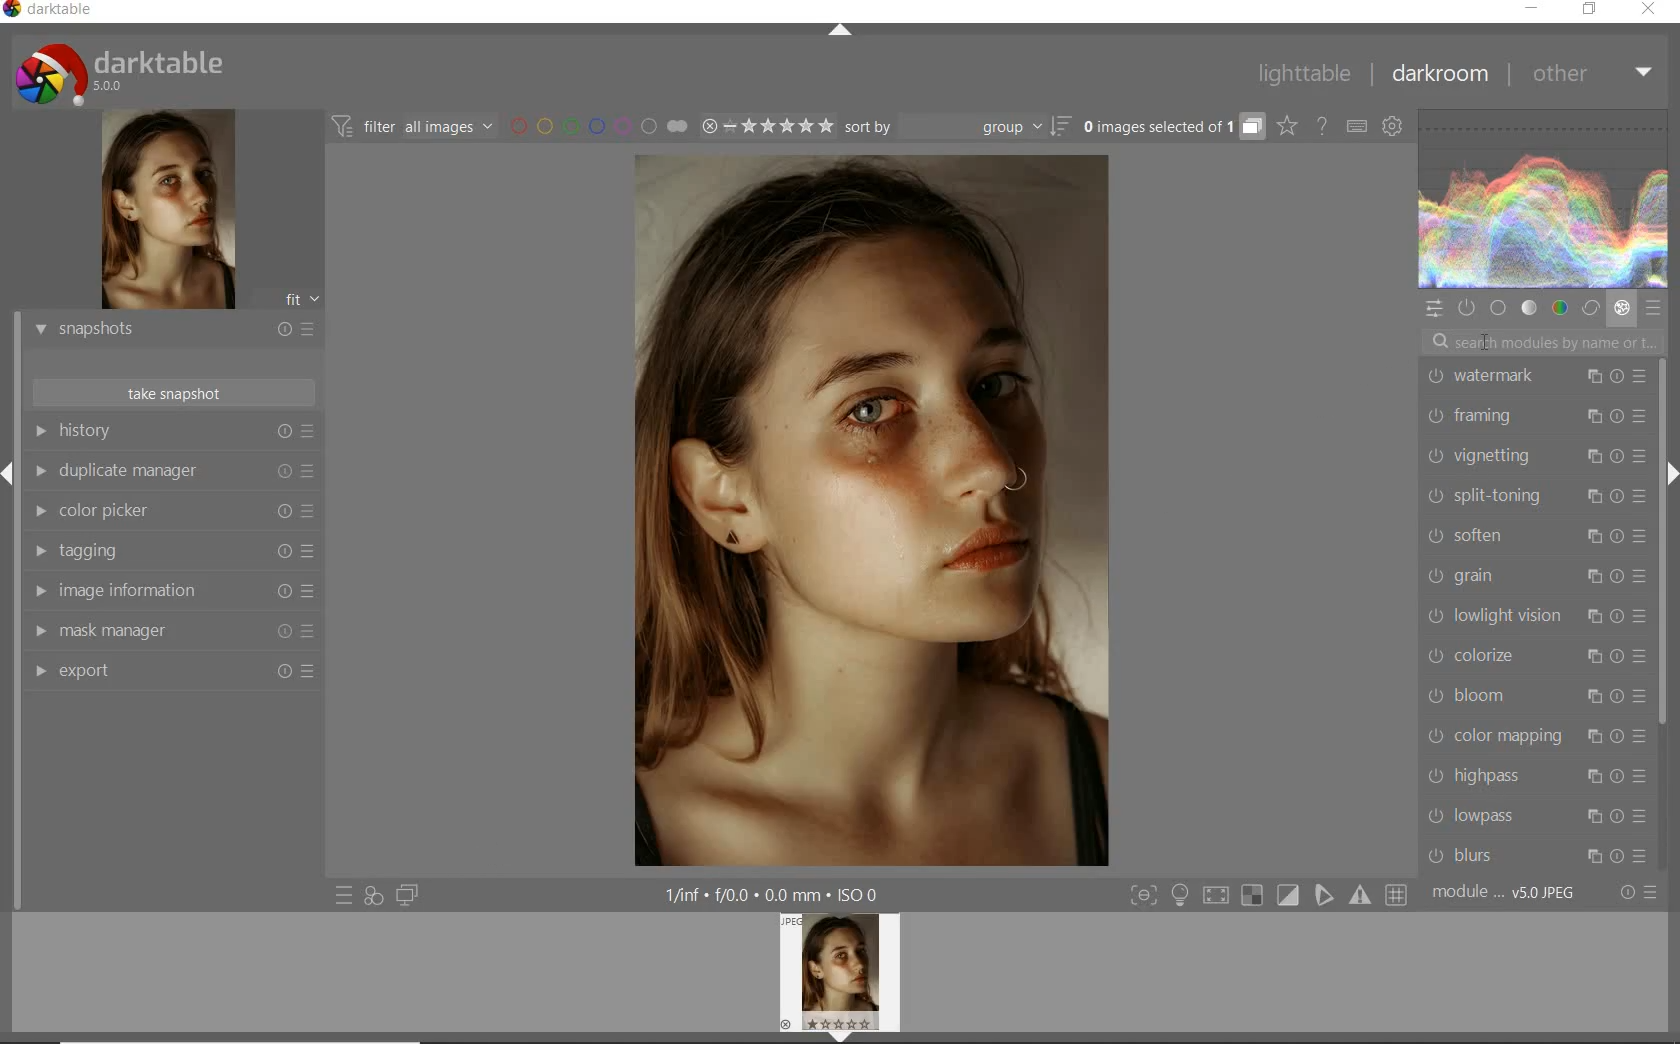 Image resolution: width=1680 pixels, height=1044 pixels. I want to click on quick access for applying any of your styles, so click(372, 896).